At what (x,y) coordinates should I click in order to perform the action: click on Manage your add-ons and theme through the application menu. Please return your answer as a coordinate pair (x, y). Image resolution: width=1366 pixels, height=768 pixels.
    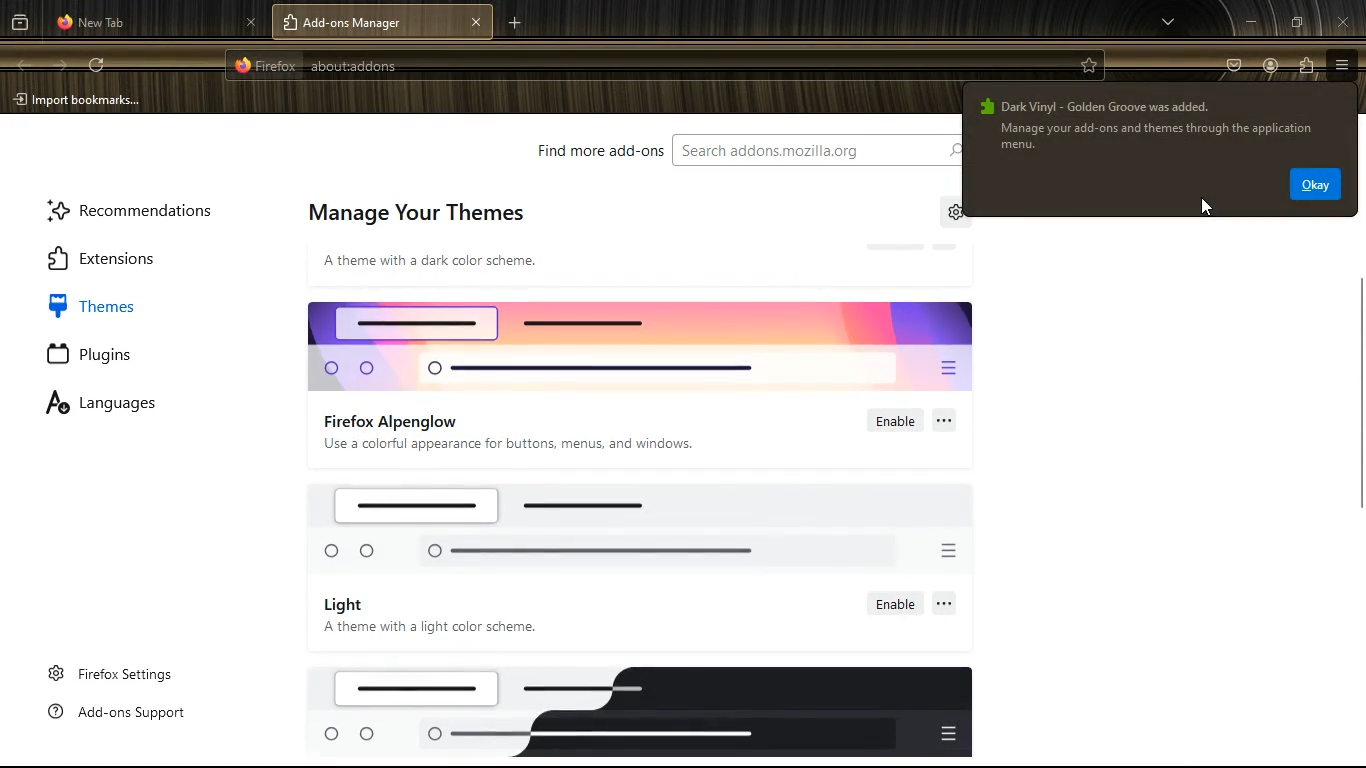
    Looking at the image, I should click on (1162, 137).